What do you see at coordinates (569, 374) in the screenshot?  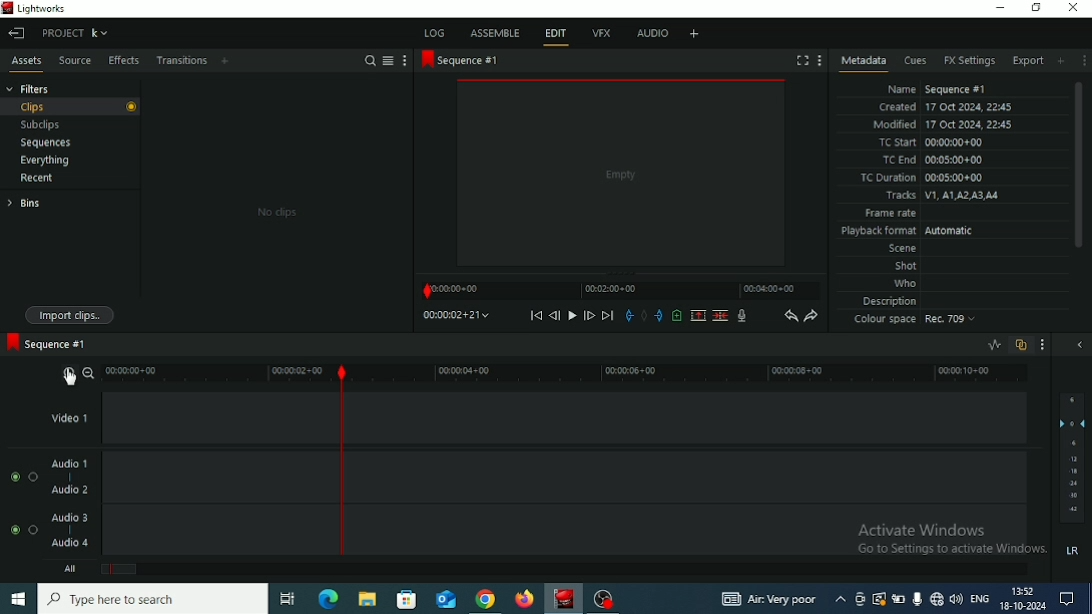 I see `Zoomed in timeline` at bounding box center [569, 374].